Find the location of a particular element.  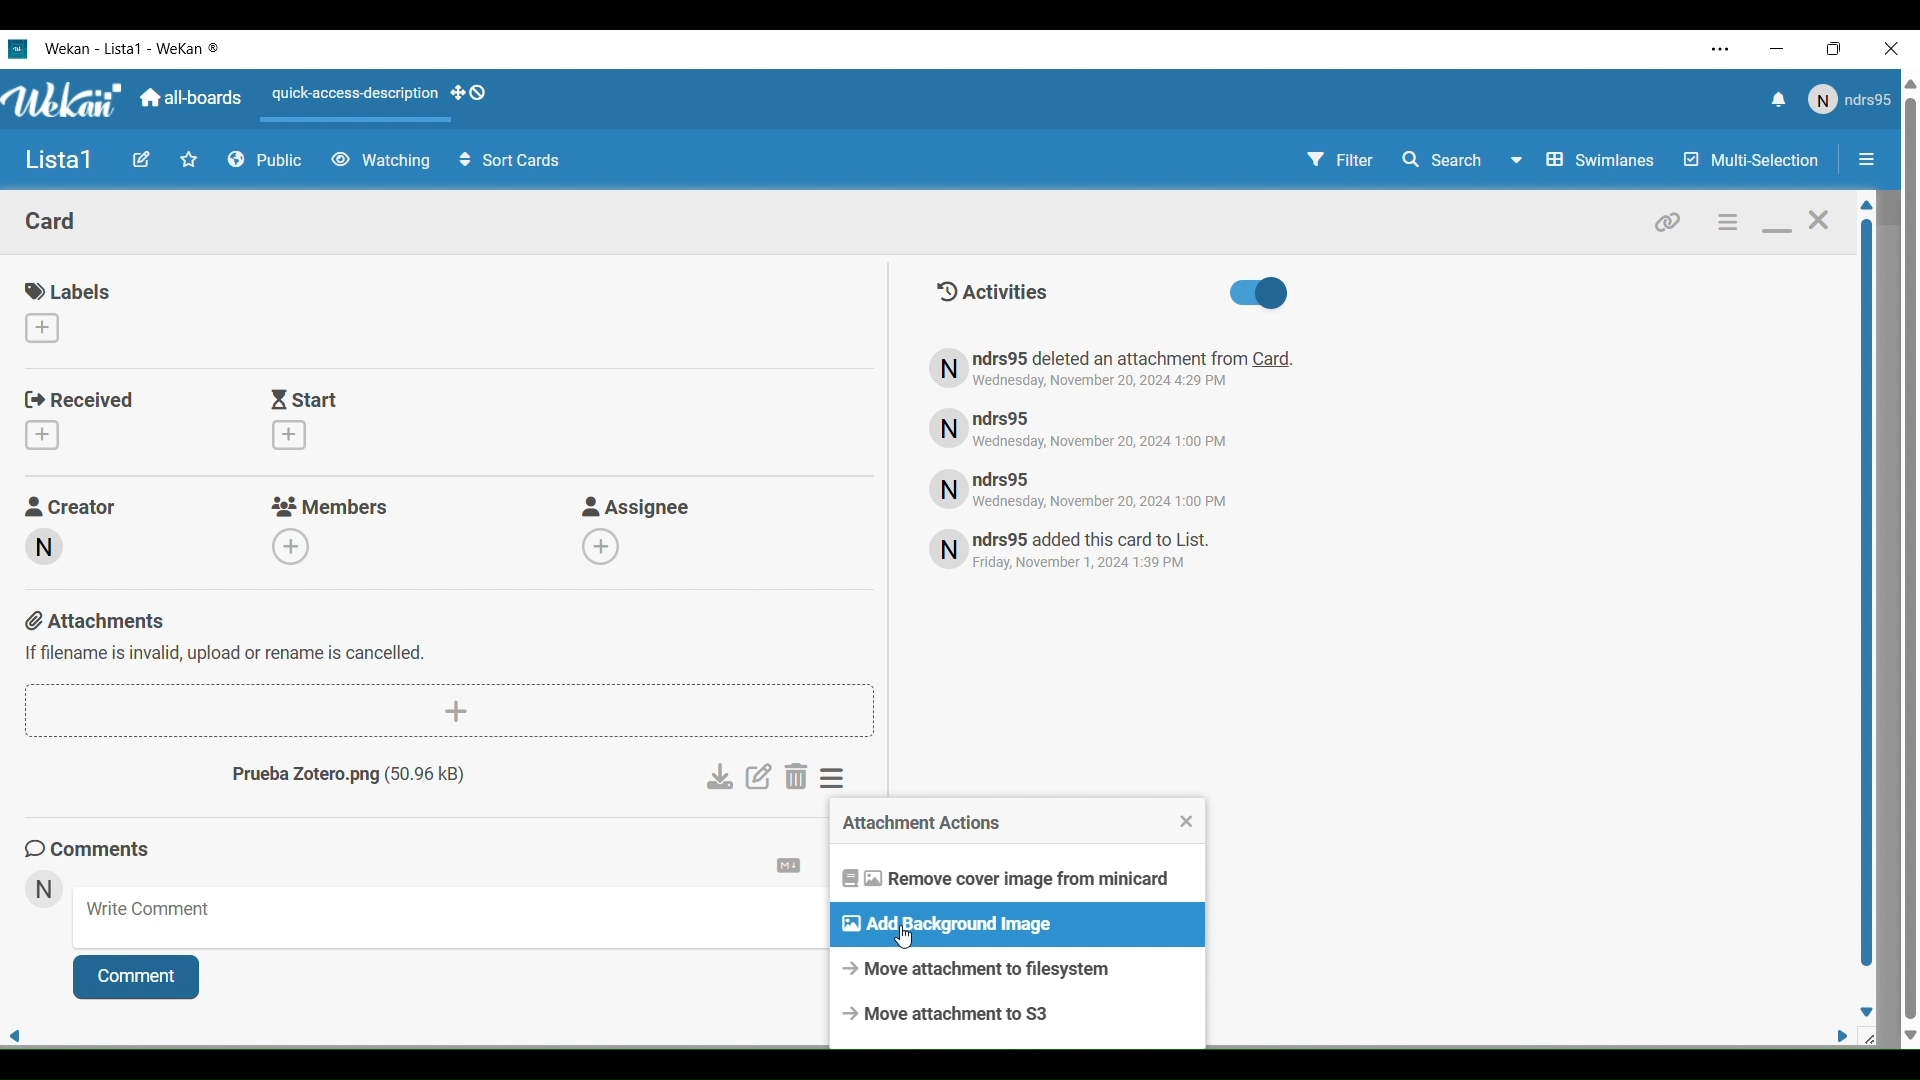

Public is located at coordinates (266, 161).